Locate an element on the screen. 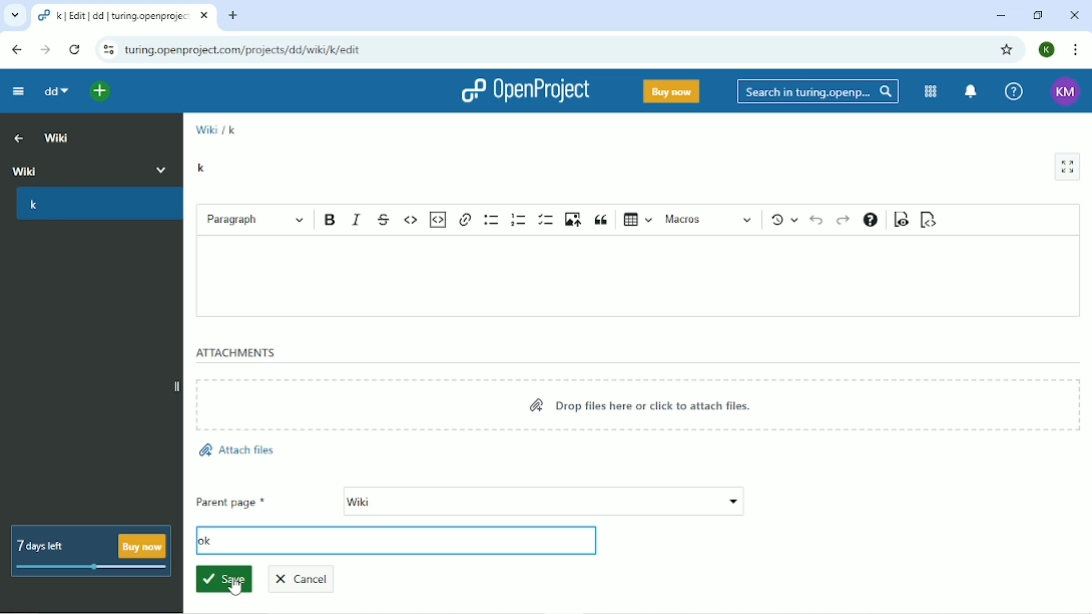  Bulleted list is located at coordinates (493, 219).